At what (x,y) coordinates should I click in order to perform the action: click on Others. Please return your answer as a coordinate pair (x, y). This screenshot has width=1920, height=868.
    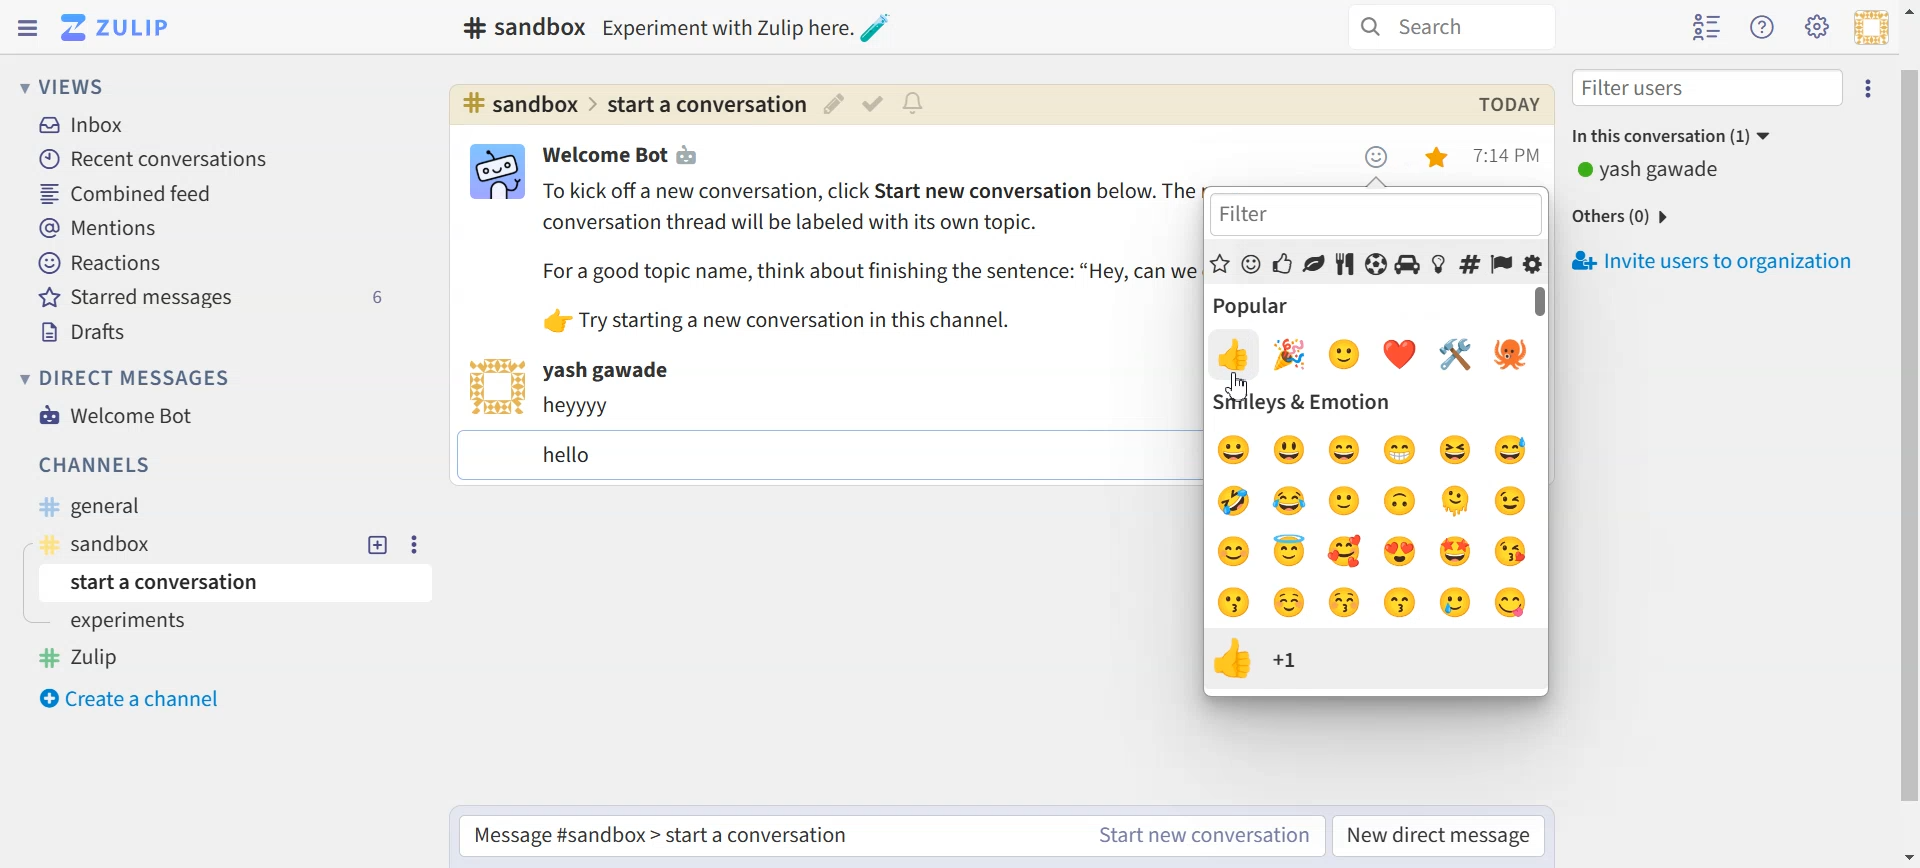
    Looking at the image, I should click on (1625, 217).